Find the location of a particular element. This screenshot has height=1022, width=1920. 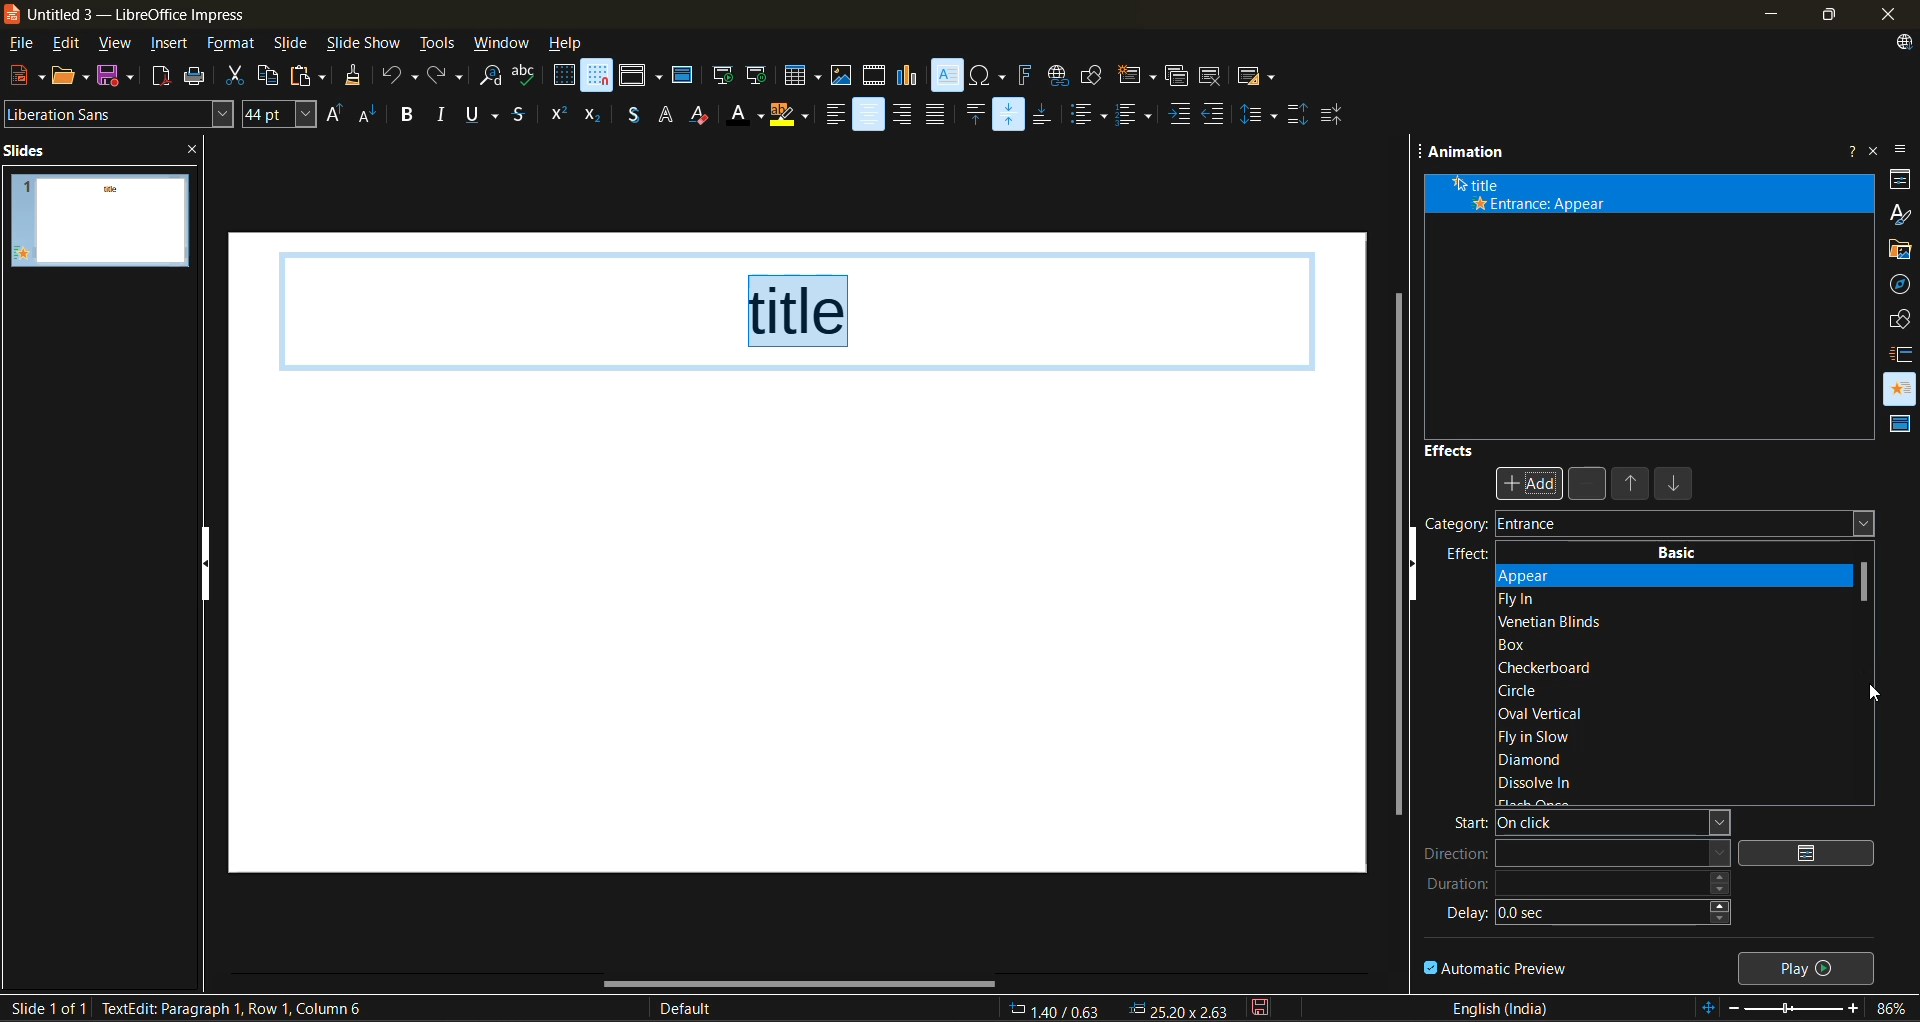

add is located at coordinates (1531, 483).